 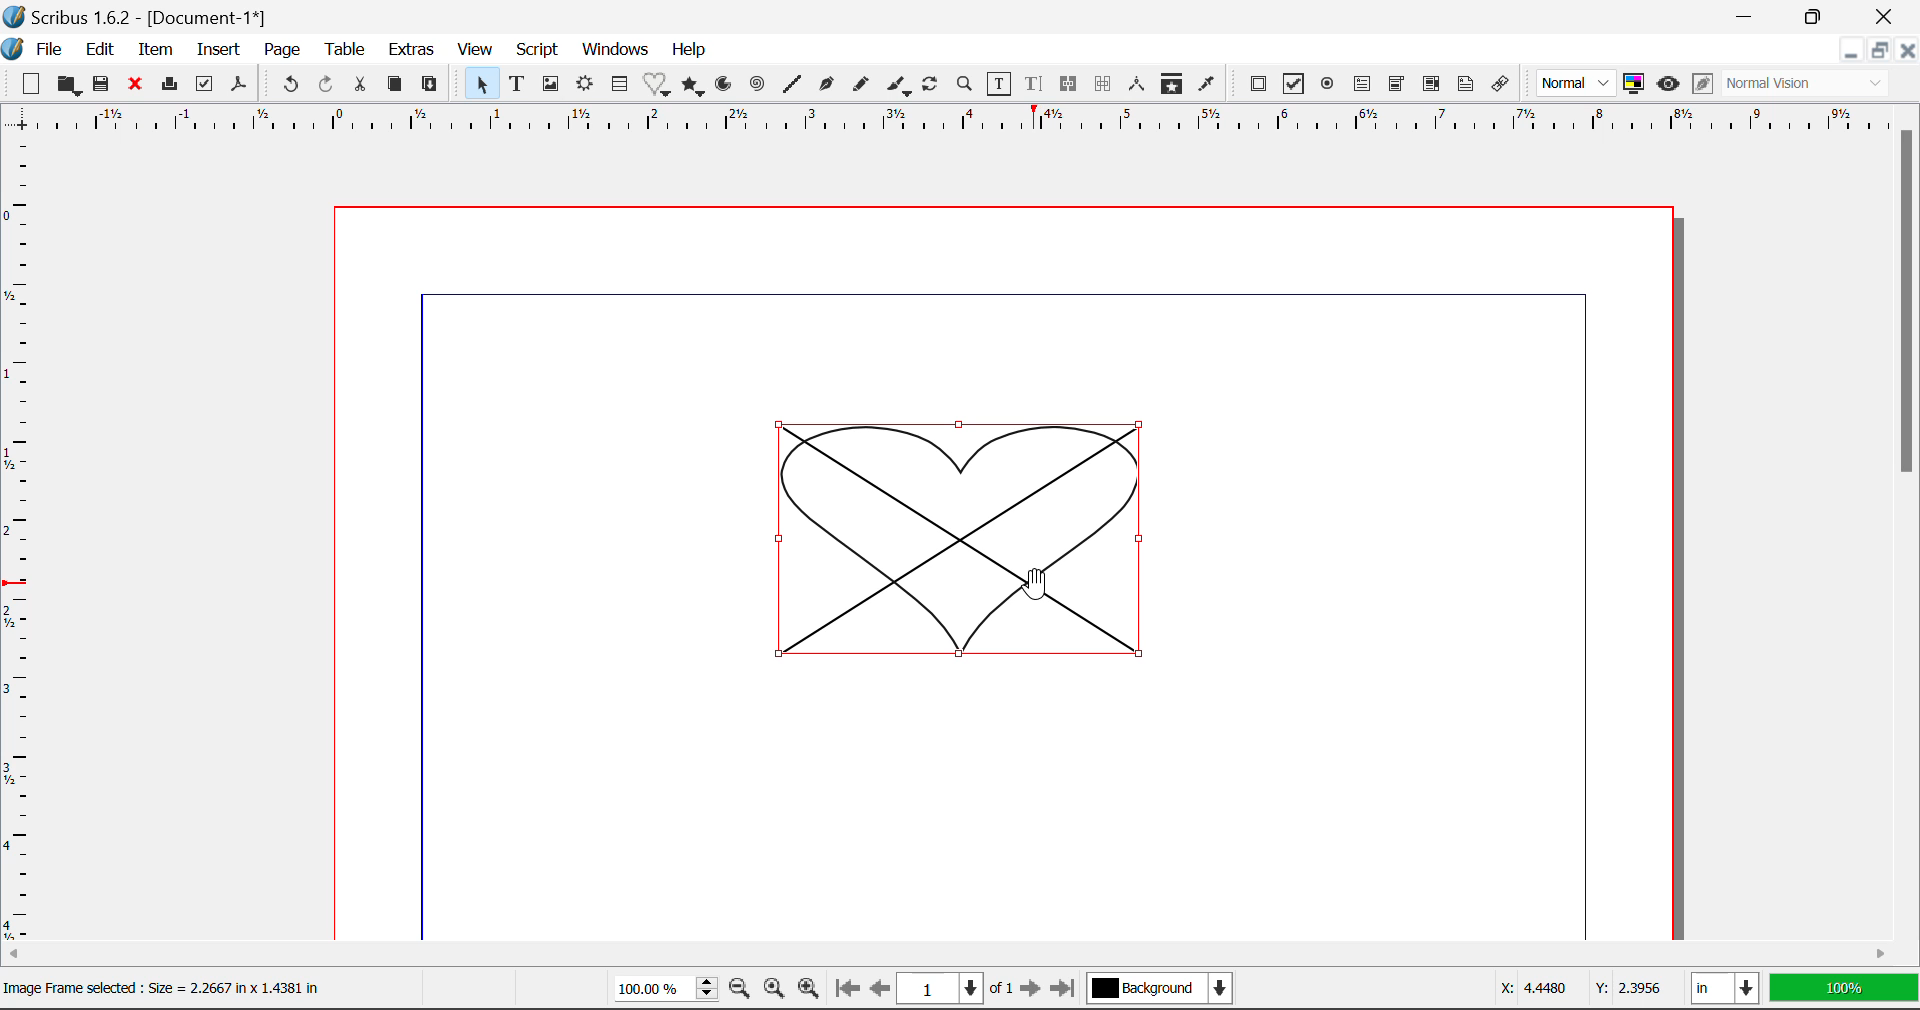 I want to click on 1 of 1, so click(x=956, y=988).